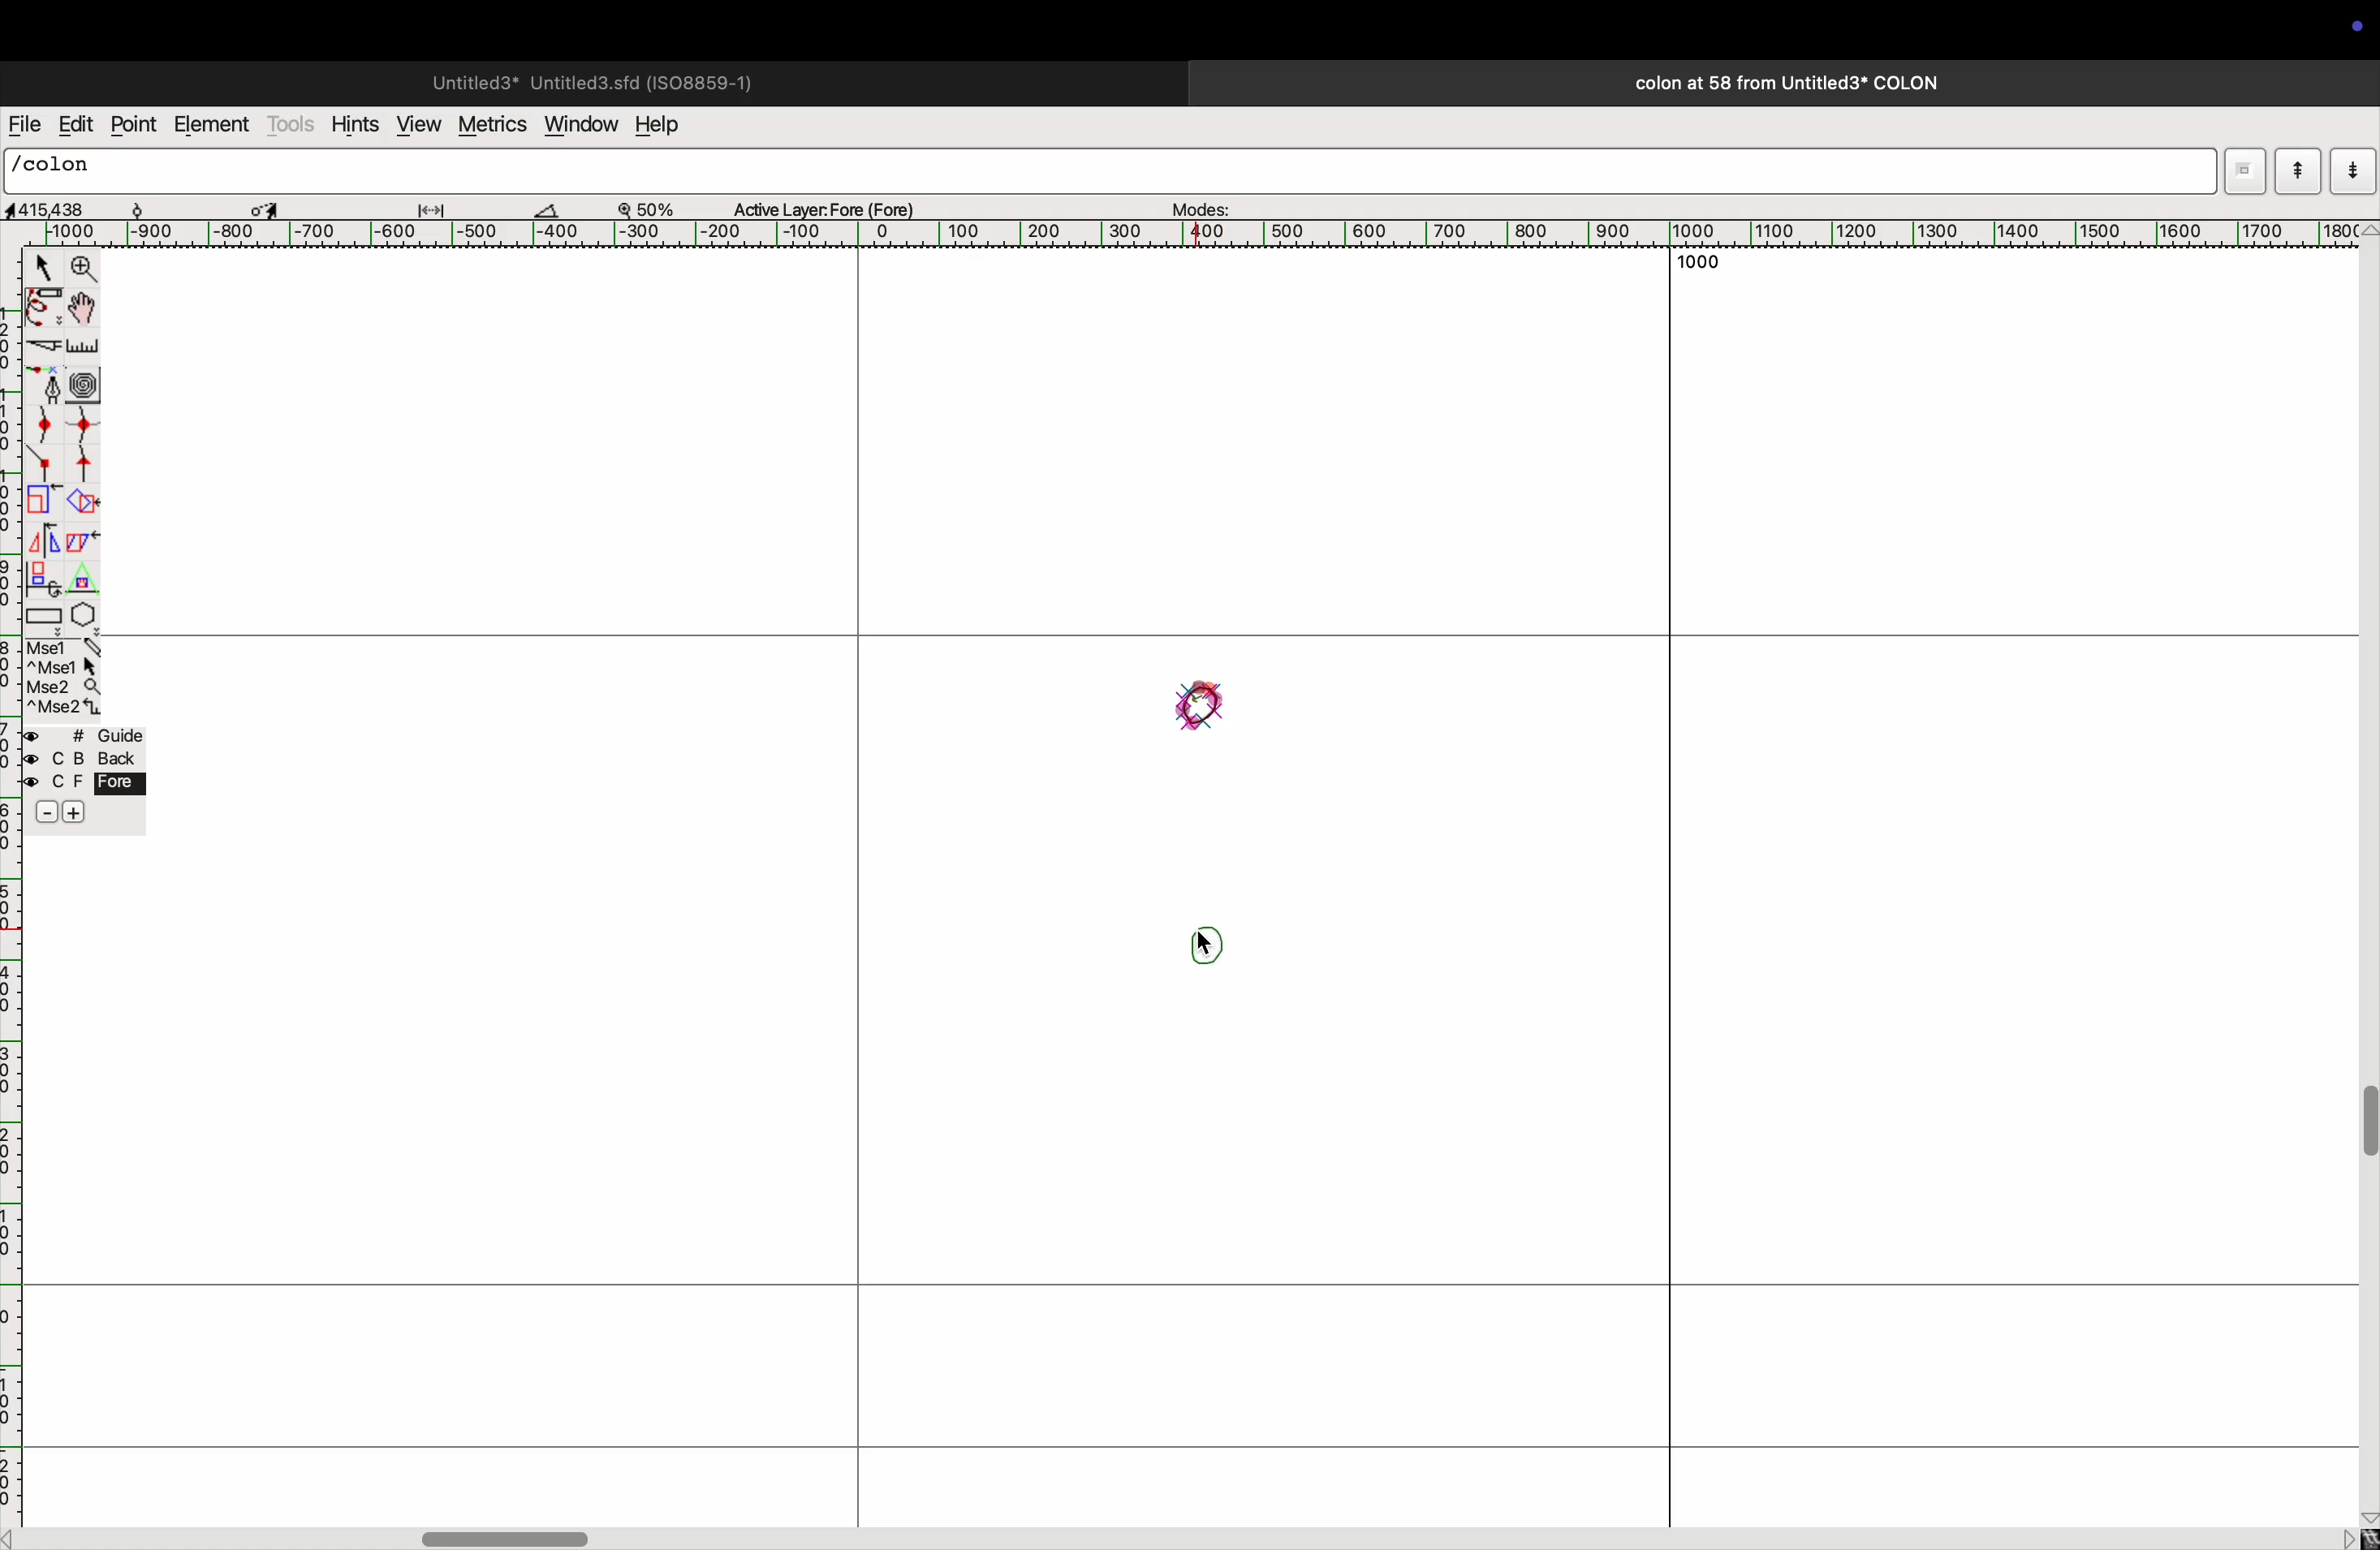 The width and height of the screenshot is (2380, 1550). What do you see at coordinates (1204, 204) in the screenshot?
I see `modes` at bounding box center [1204, 204].